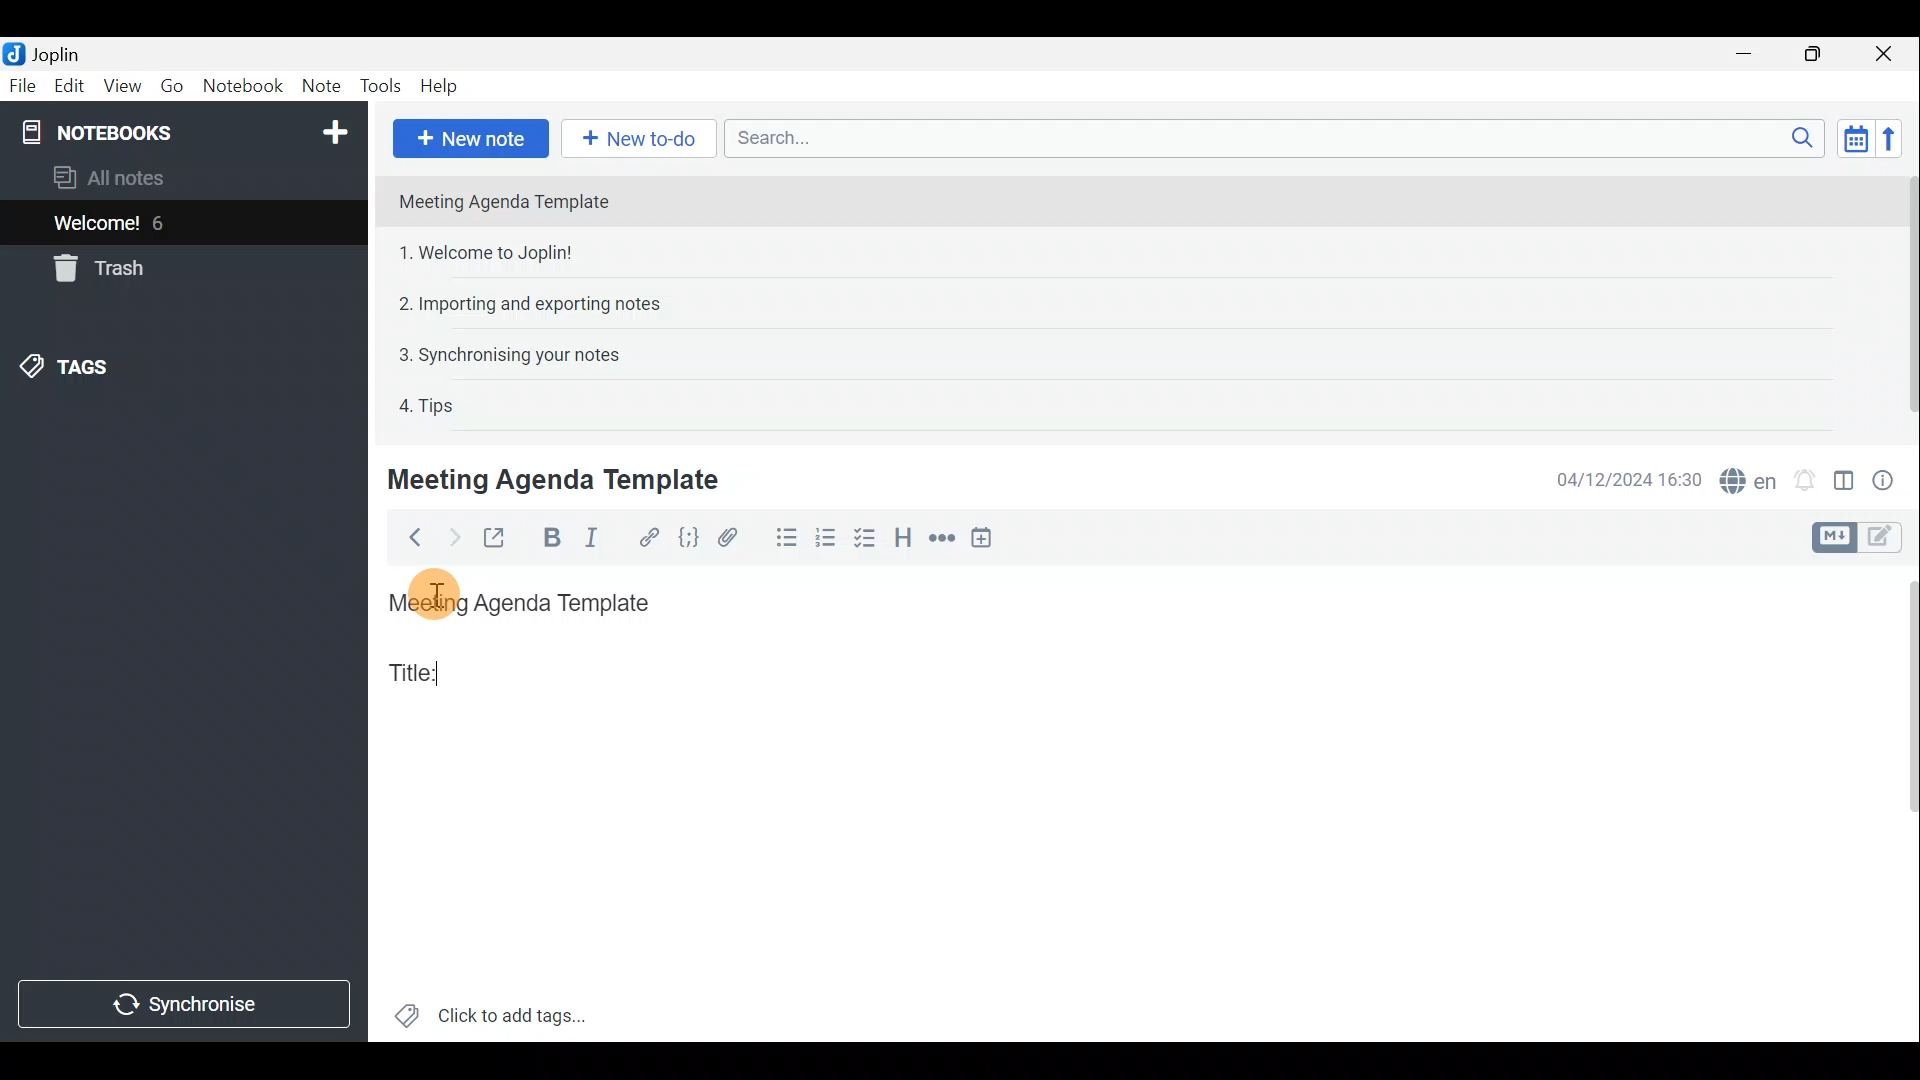 The width and height of the screenshot is (1920, 1080). I want to click on Joplin, so click(55, 53).